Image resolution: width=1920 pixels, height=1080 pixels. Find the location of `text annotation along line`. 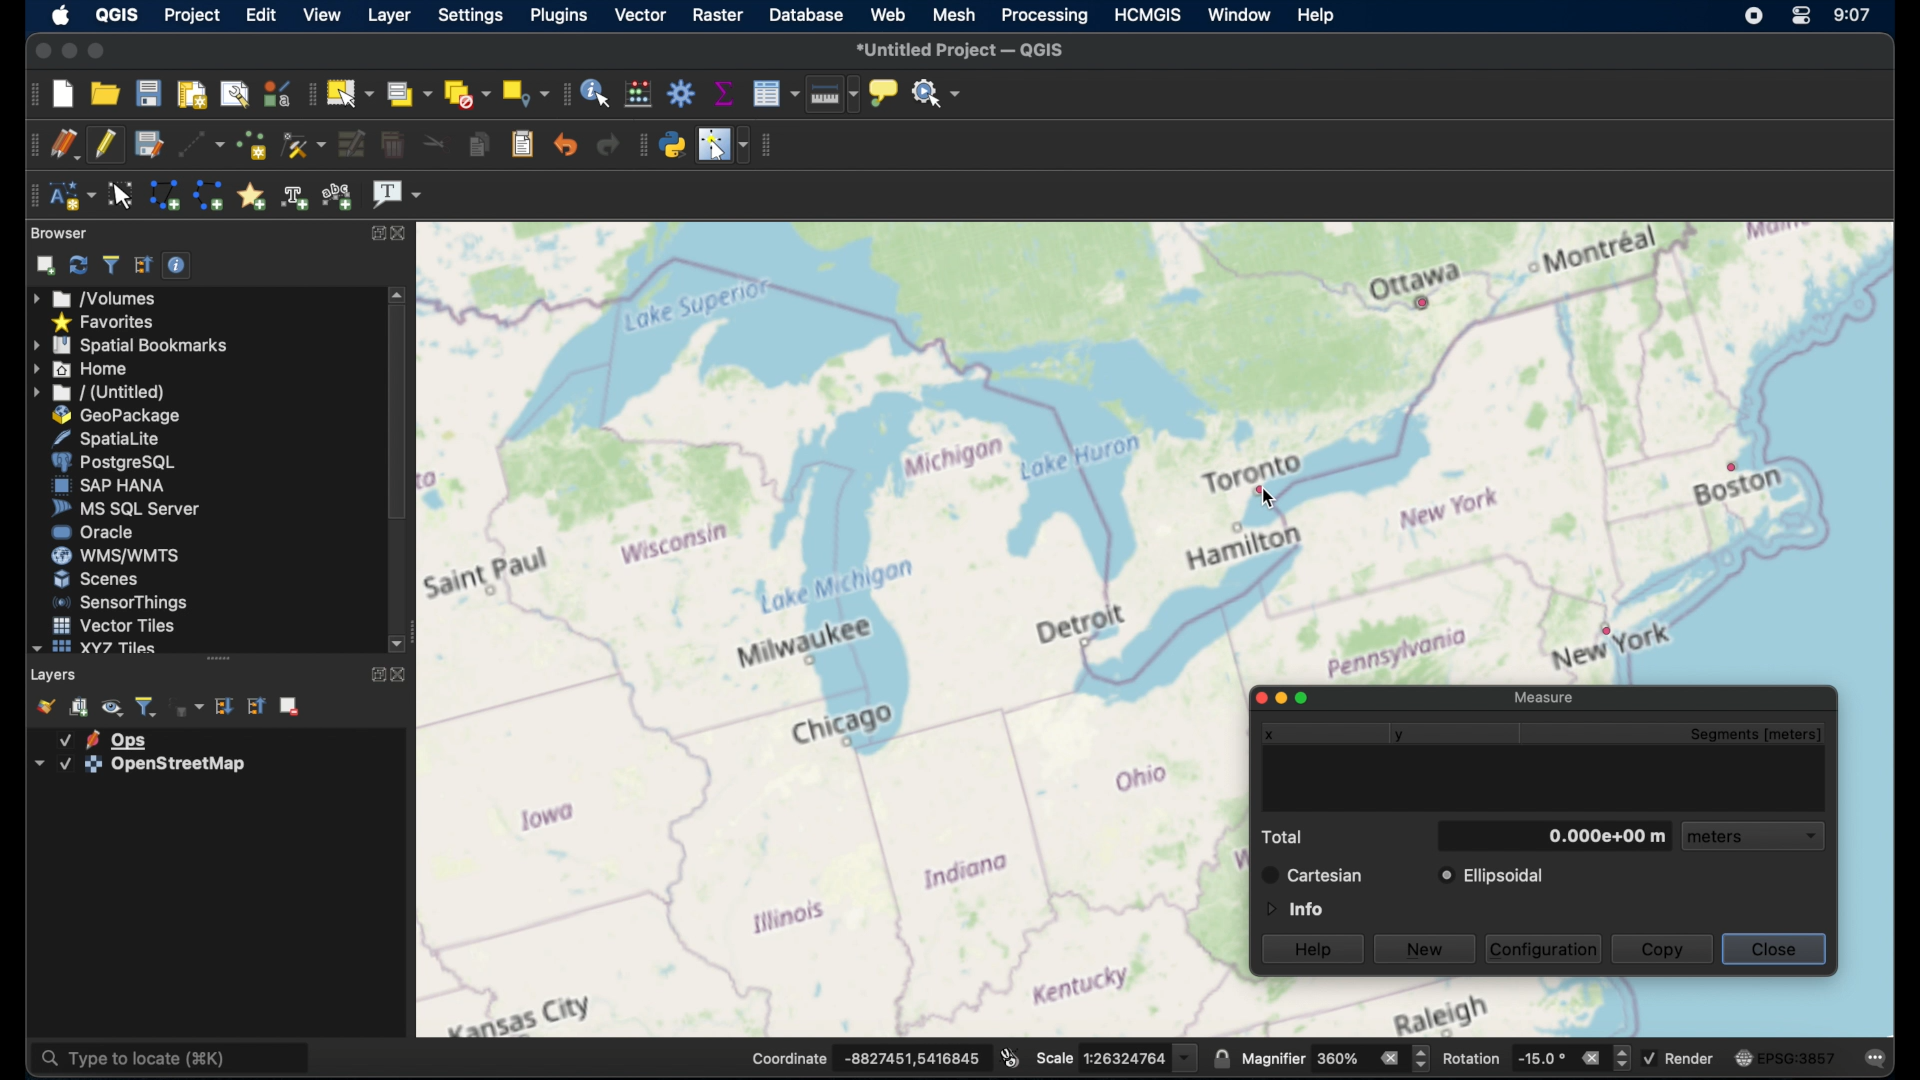

text annotation along line is located at coordinates (340, 195).